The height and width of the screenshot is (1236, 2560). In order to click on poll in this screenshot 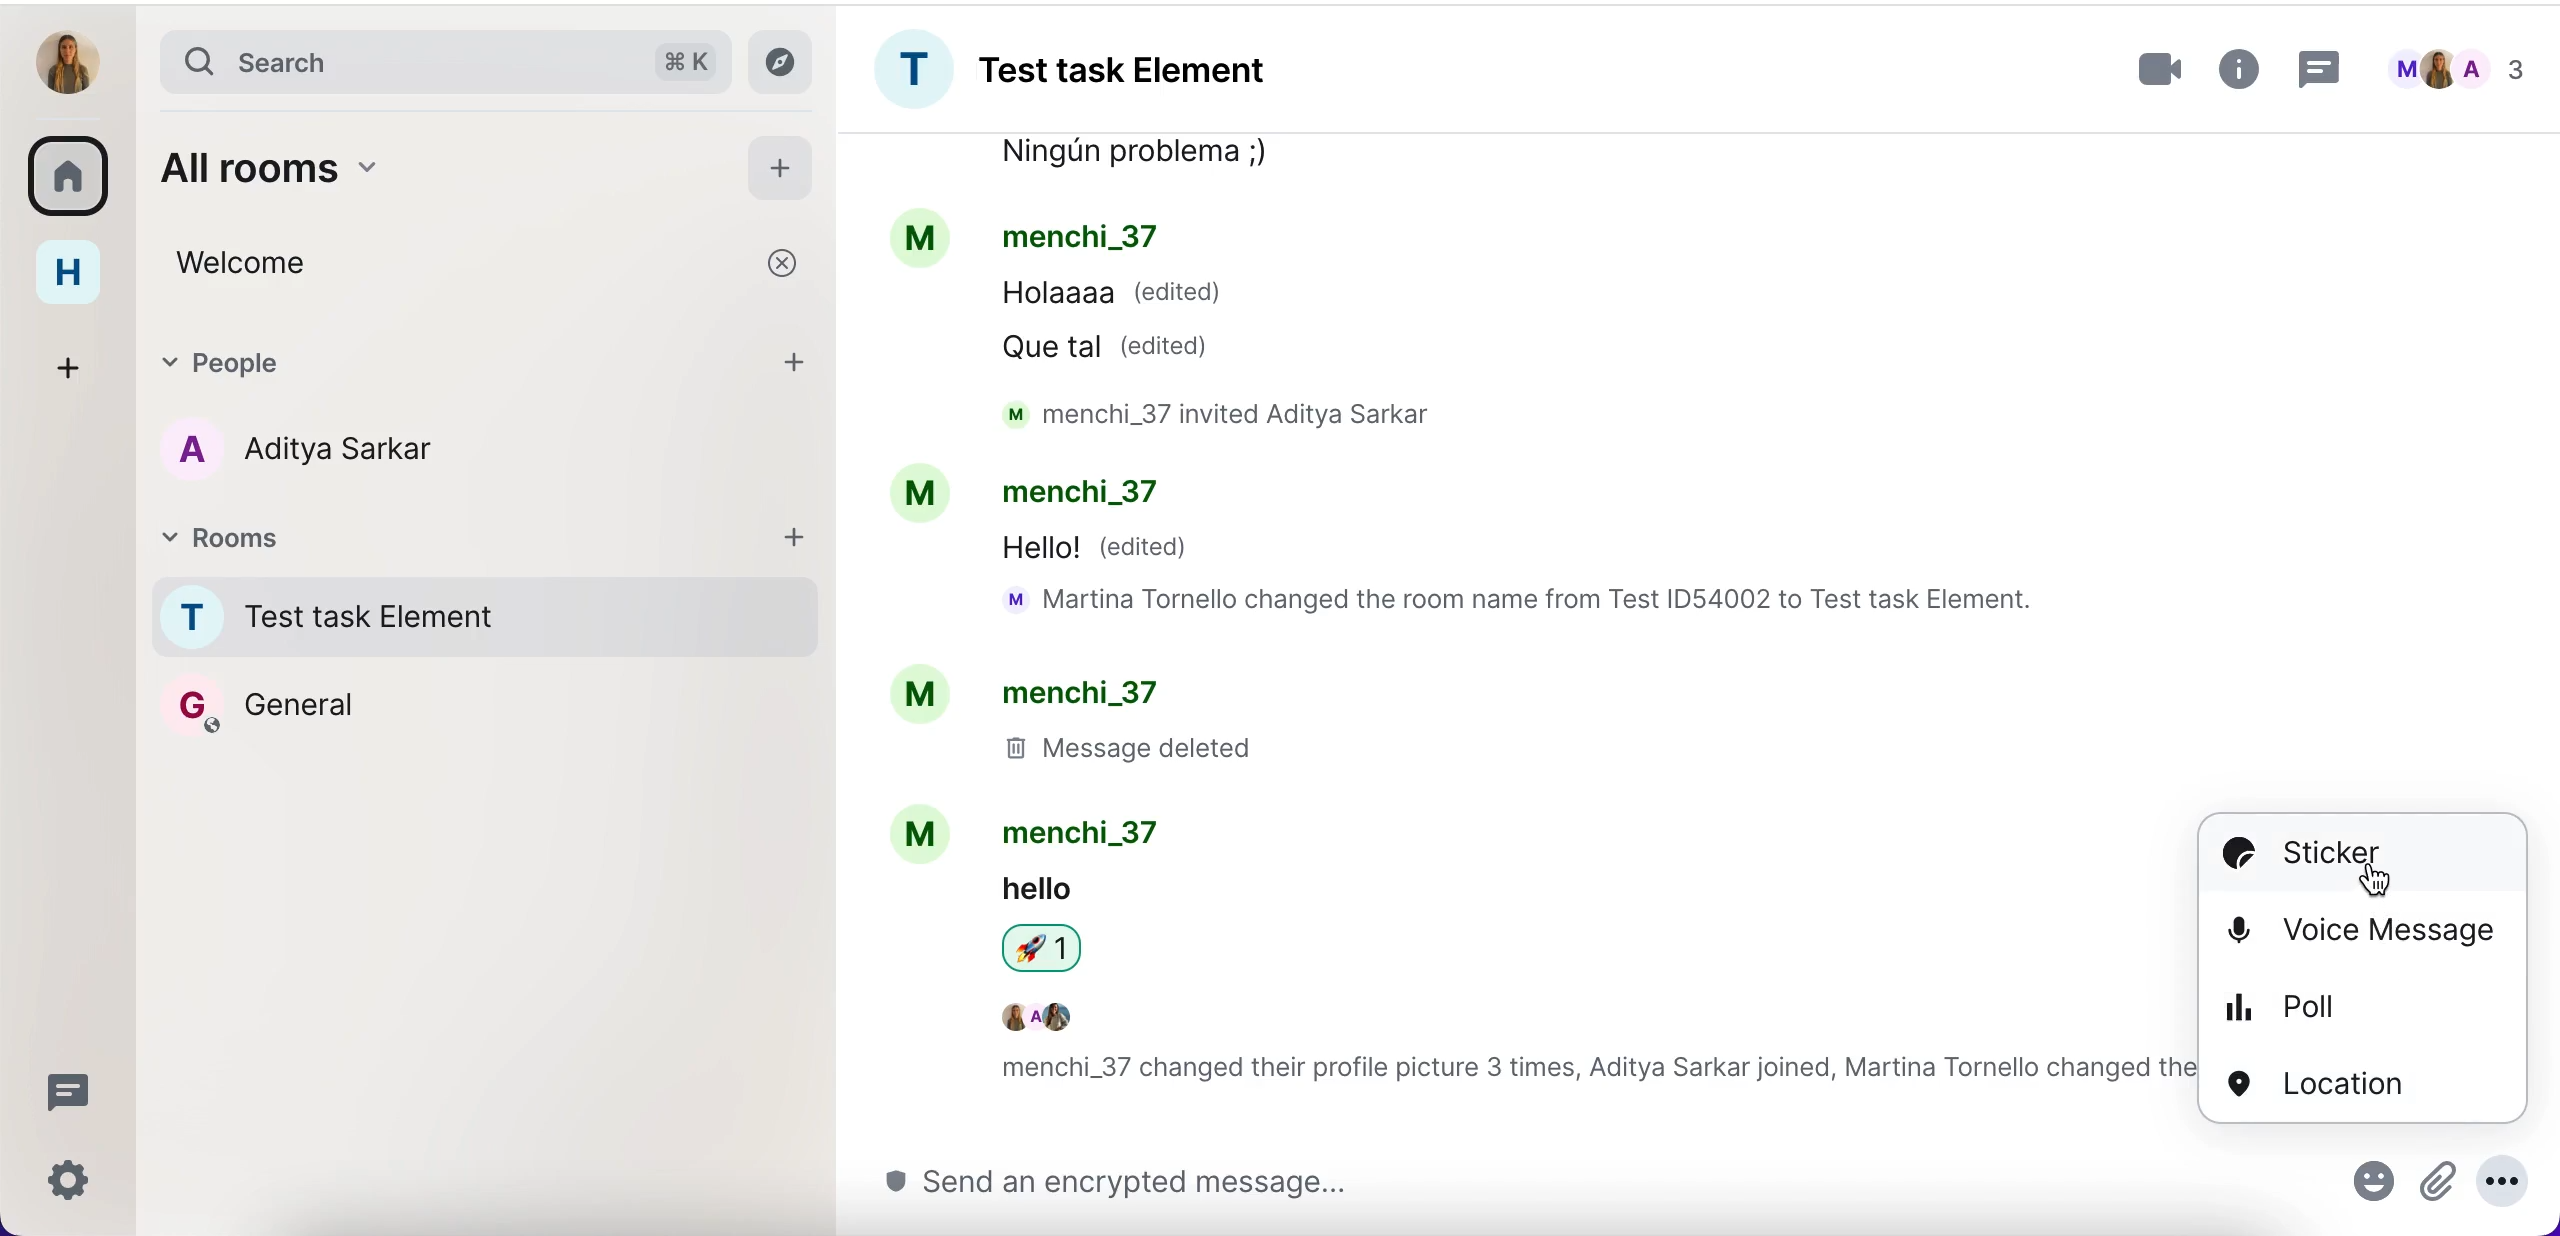, I will do `click(2363, 1005)`.